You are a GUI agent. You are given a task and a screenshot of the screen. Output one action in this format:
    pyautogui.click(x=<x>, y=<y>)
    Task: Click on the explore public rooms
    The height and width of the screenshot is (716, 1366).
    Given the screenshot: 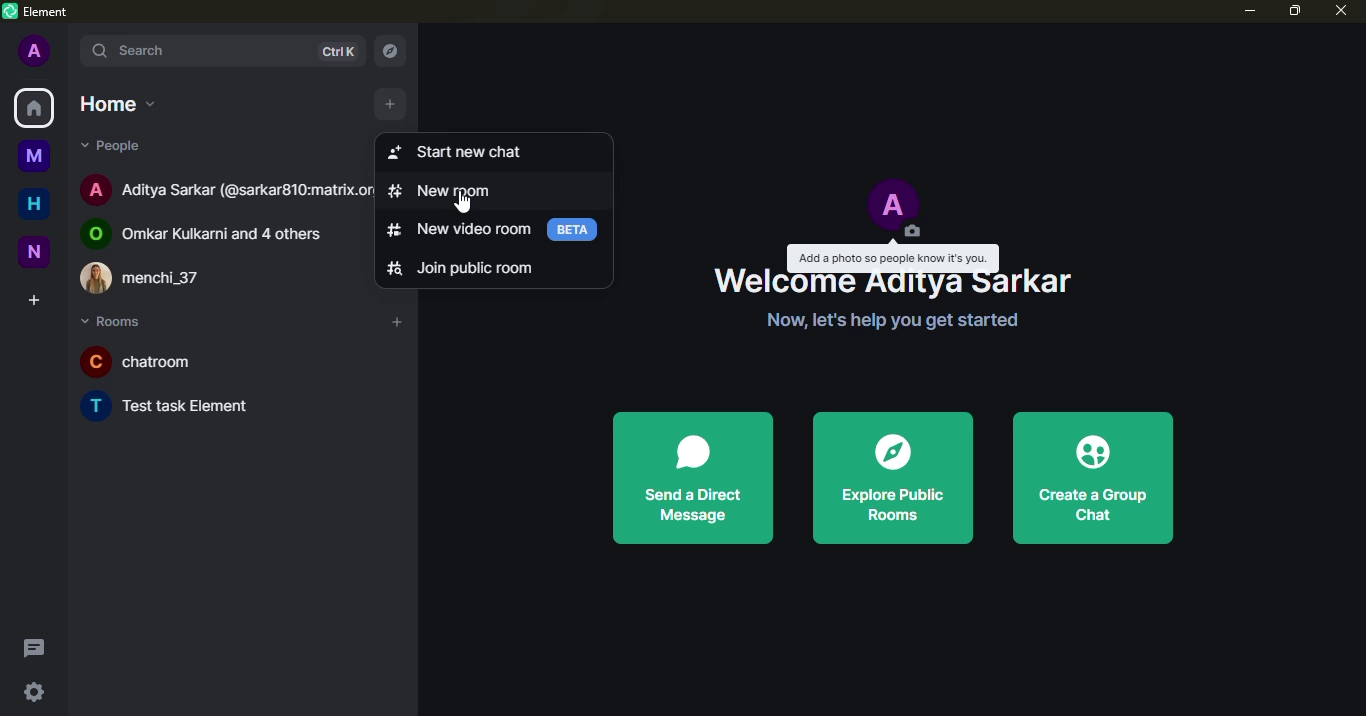 What is the action you would take?
    pyautogui.click(x=895, y=480)
    